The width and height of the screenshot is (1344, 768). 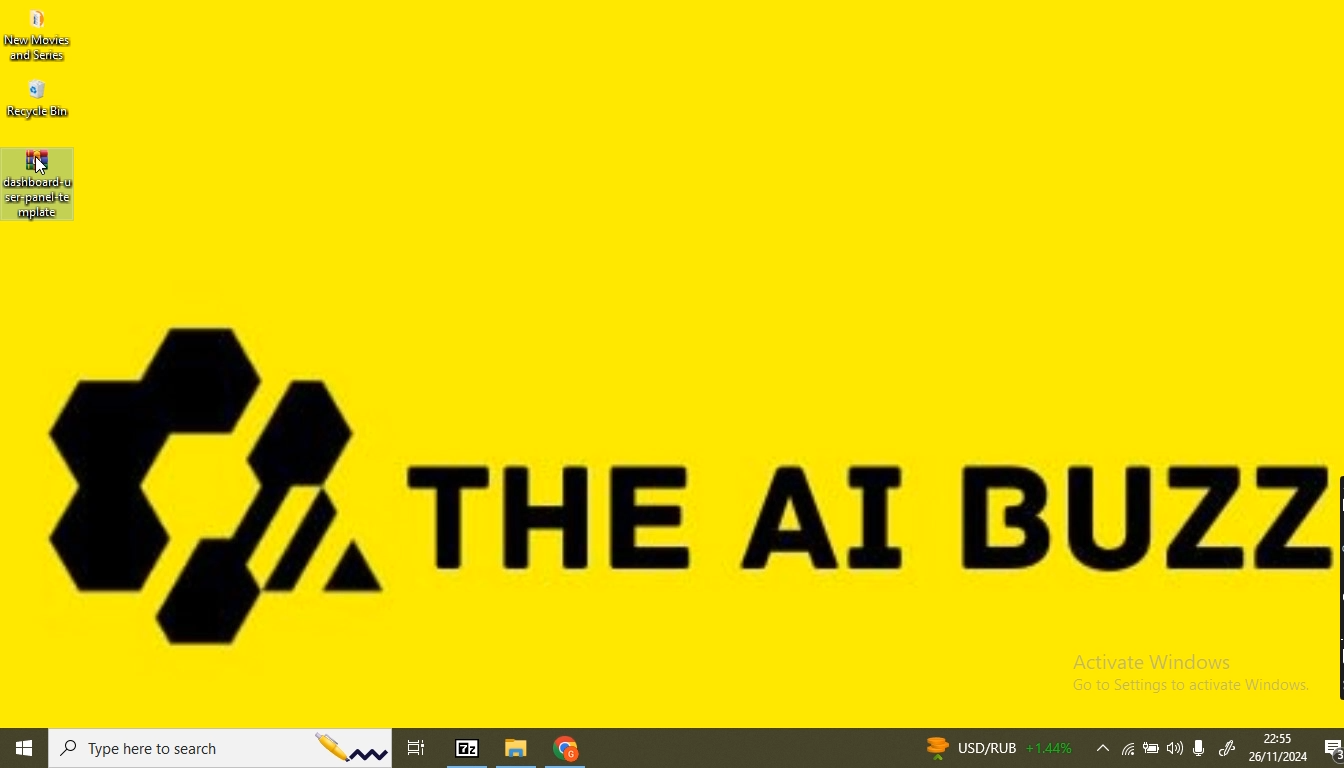 I want to click on new movies and series, so click(x=44, y=37).